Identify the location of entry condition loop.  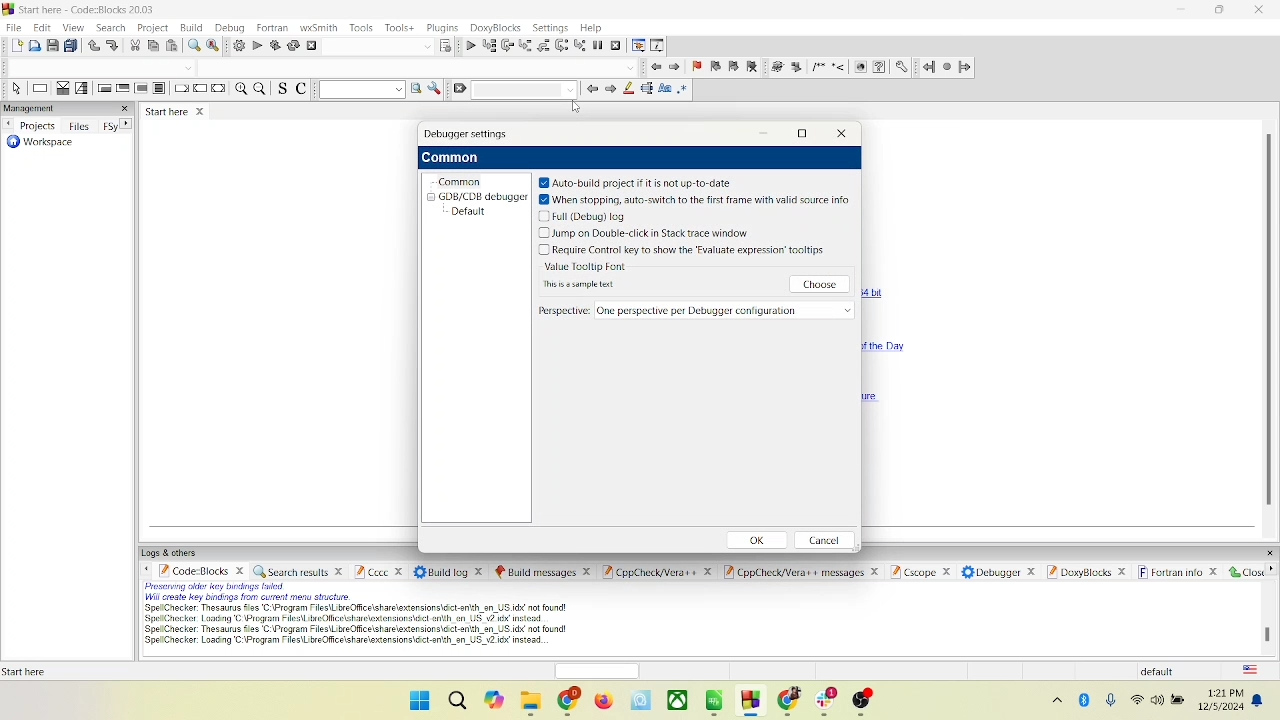
(105, 87).